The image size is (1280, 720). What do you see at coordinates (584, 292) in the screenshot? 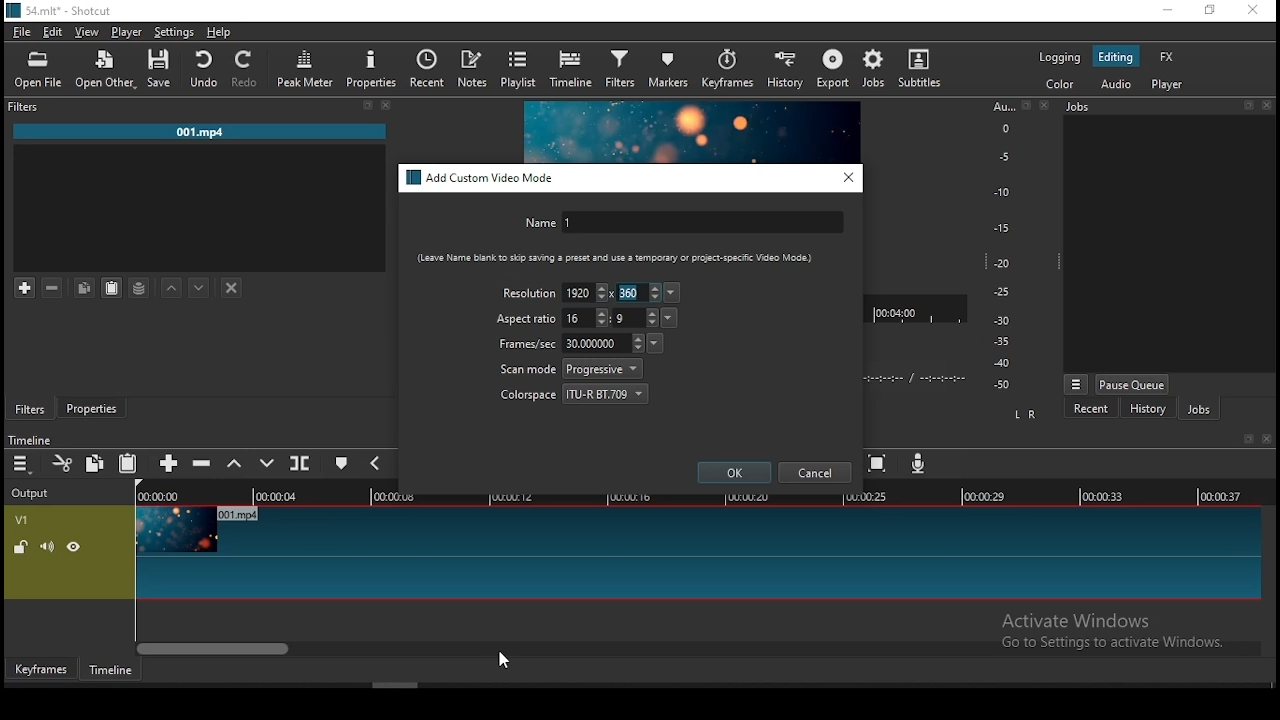
I see `width` at bounding box center [584, 292].